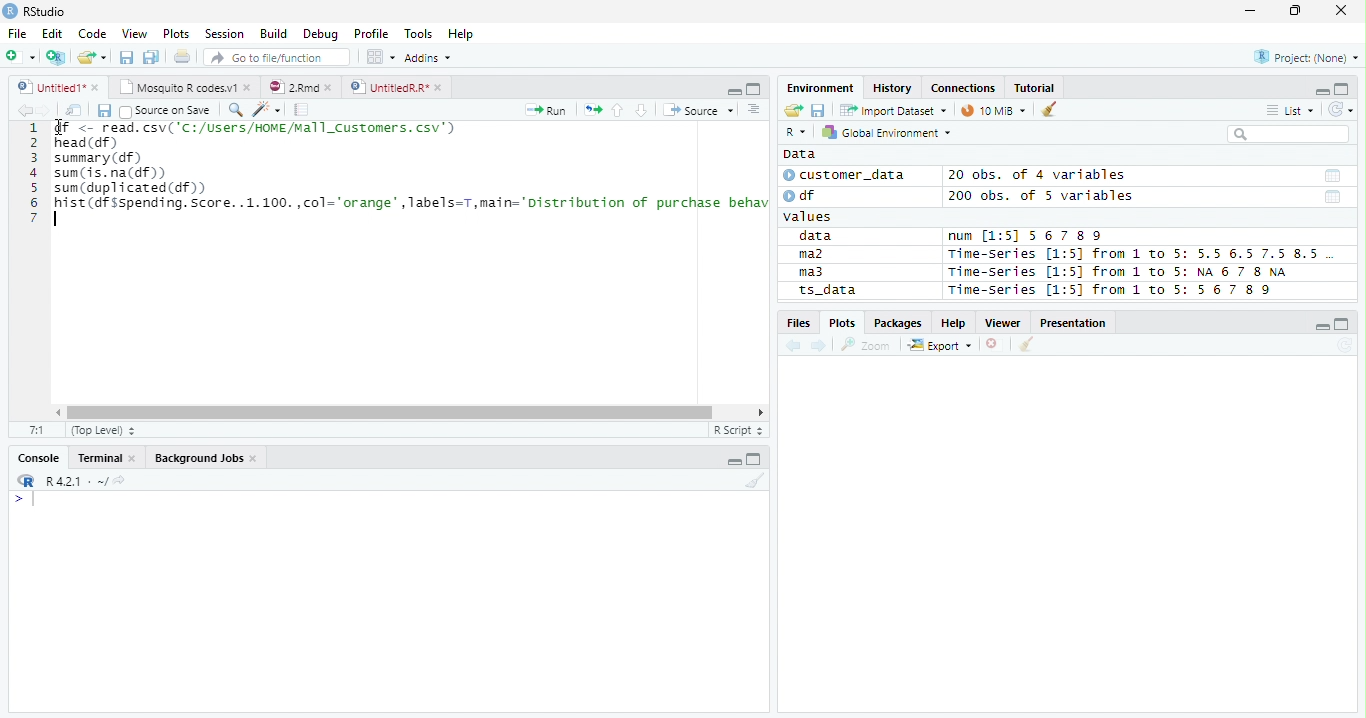 This screenshot has height=718, width=1366. I want to click on Find/Replace, so click(234, 109).